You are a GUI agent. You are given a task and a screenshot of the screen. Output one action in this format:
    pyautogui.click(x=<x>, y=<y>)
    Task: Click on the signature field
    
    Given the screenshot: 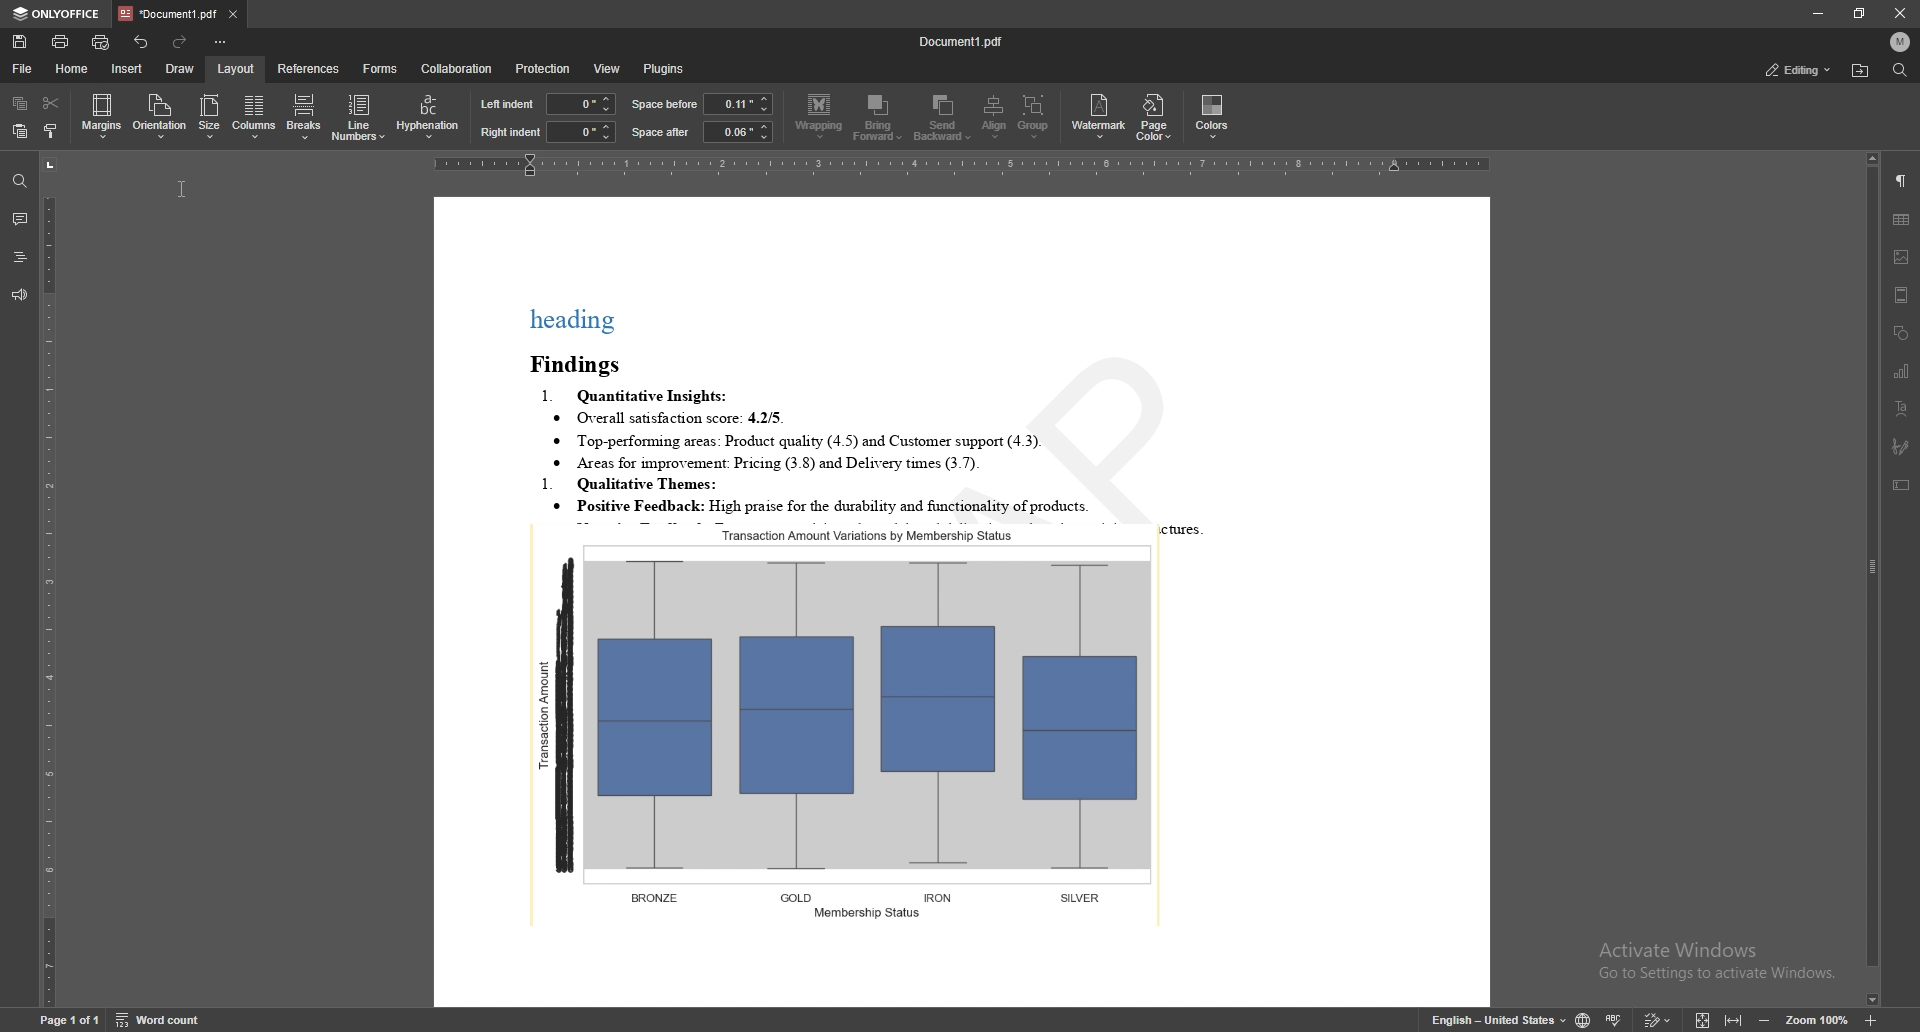 What is the action you would take?
    pyautogui.click(x=1902, y=447)
    